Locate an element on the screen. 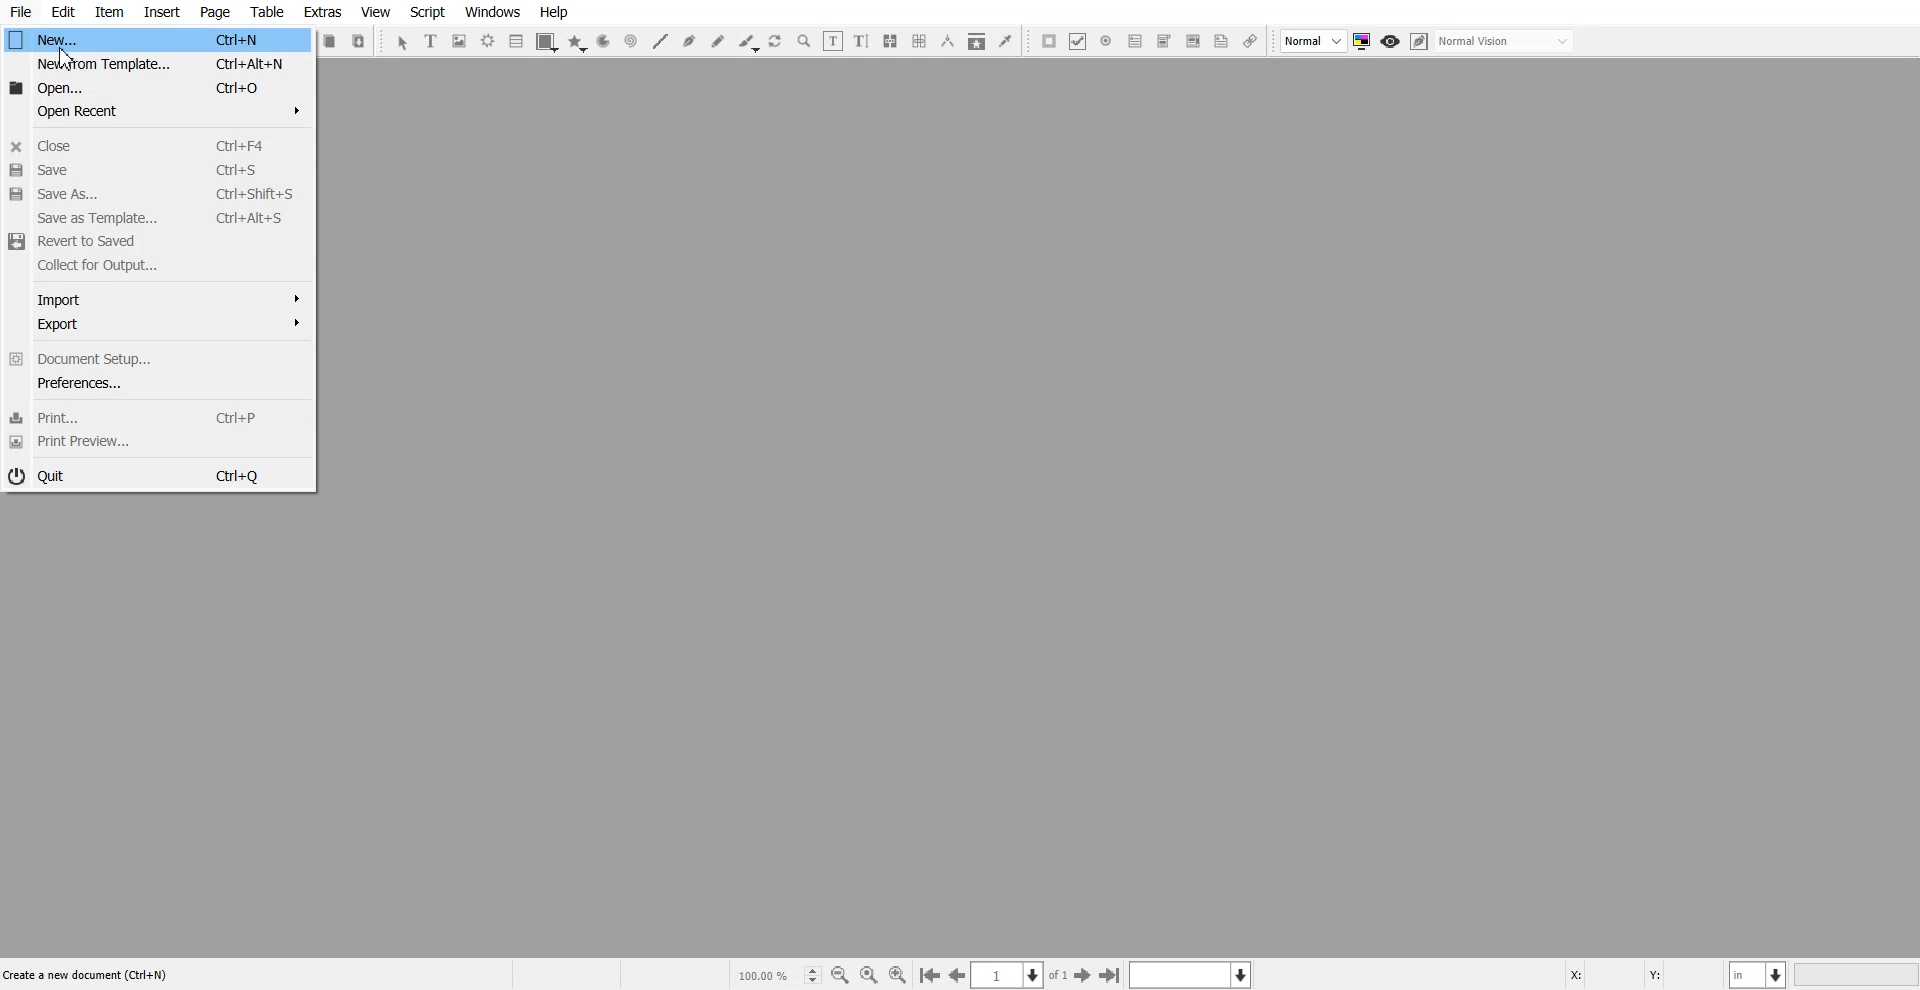 Image resolution: width=1920 pixels, height=990 pixels. X, Y Co-ordinate is located at coordinates (1643, 973).